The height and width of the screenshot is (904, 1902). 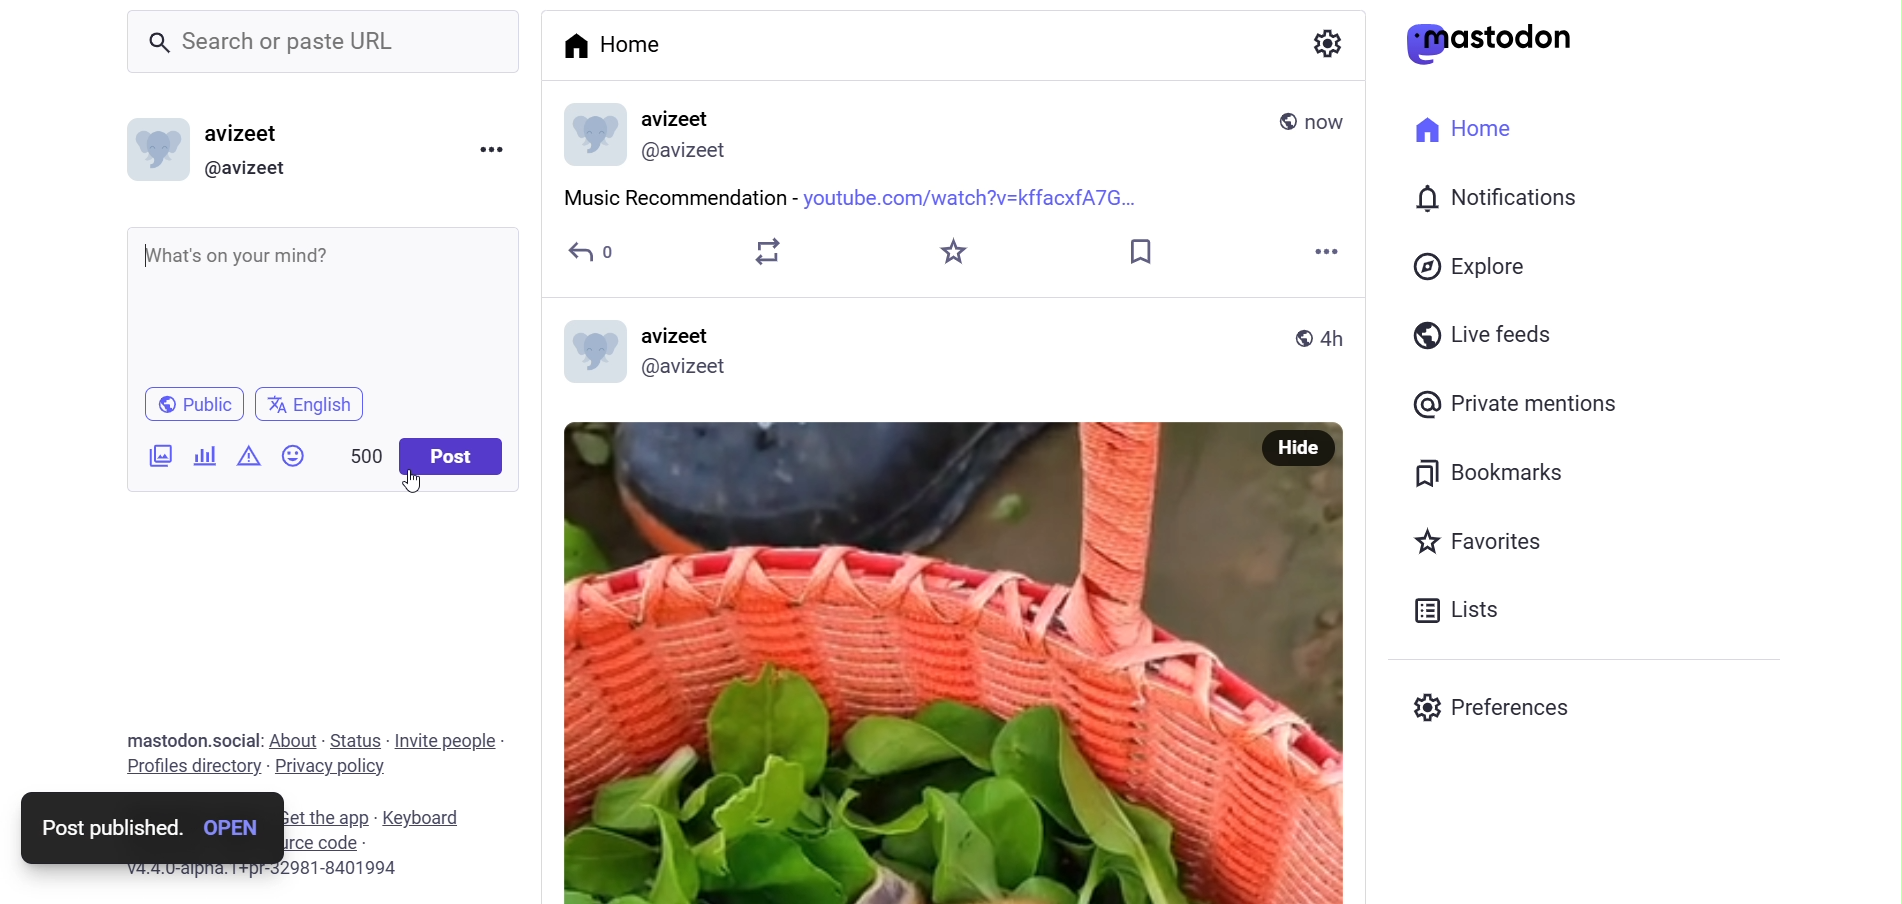 I want to click on Profile picture, so click(x=156, y=150).